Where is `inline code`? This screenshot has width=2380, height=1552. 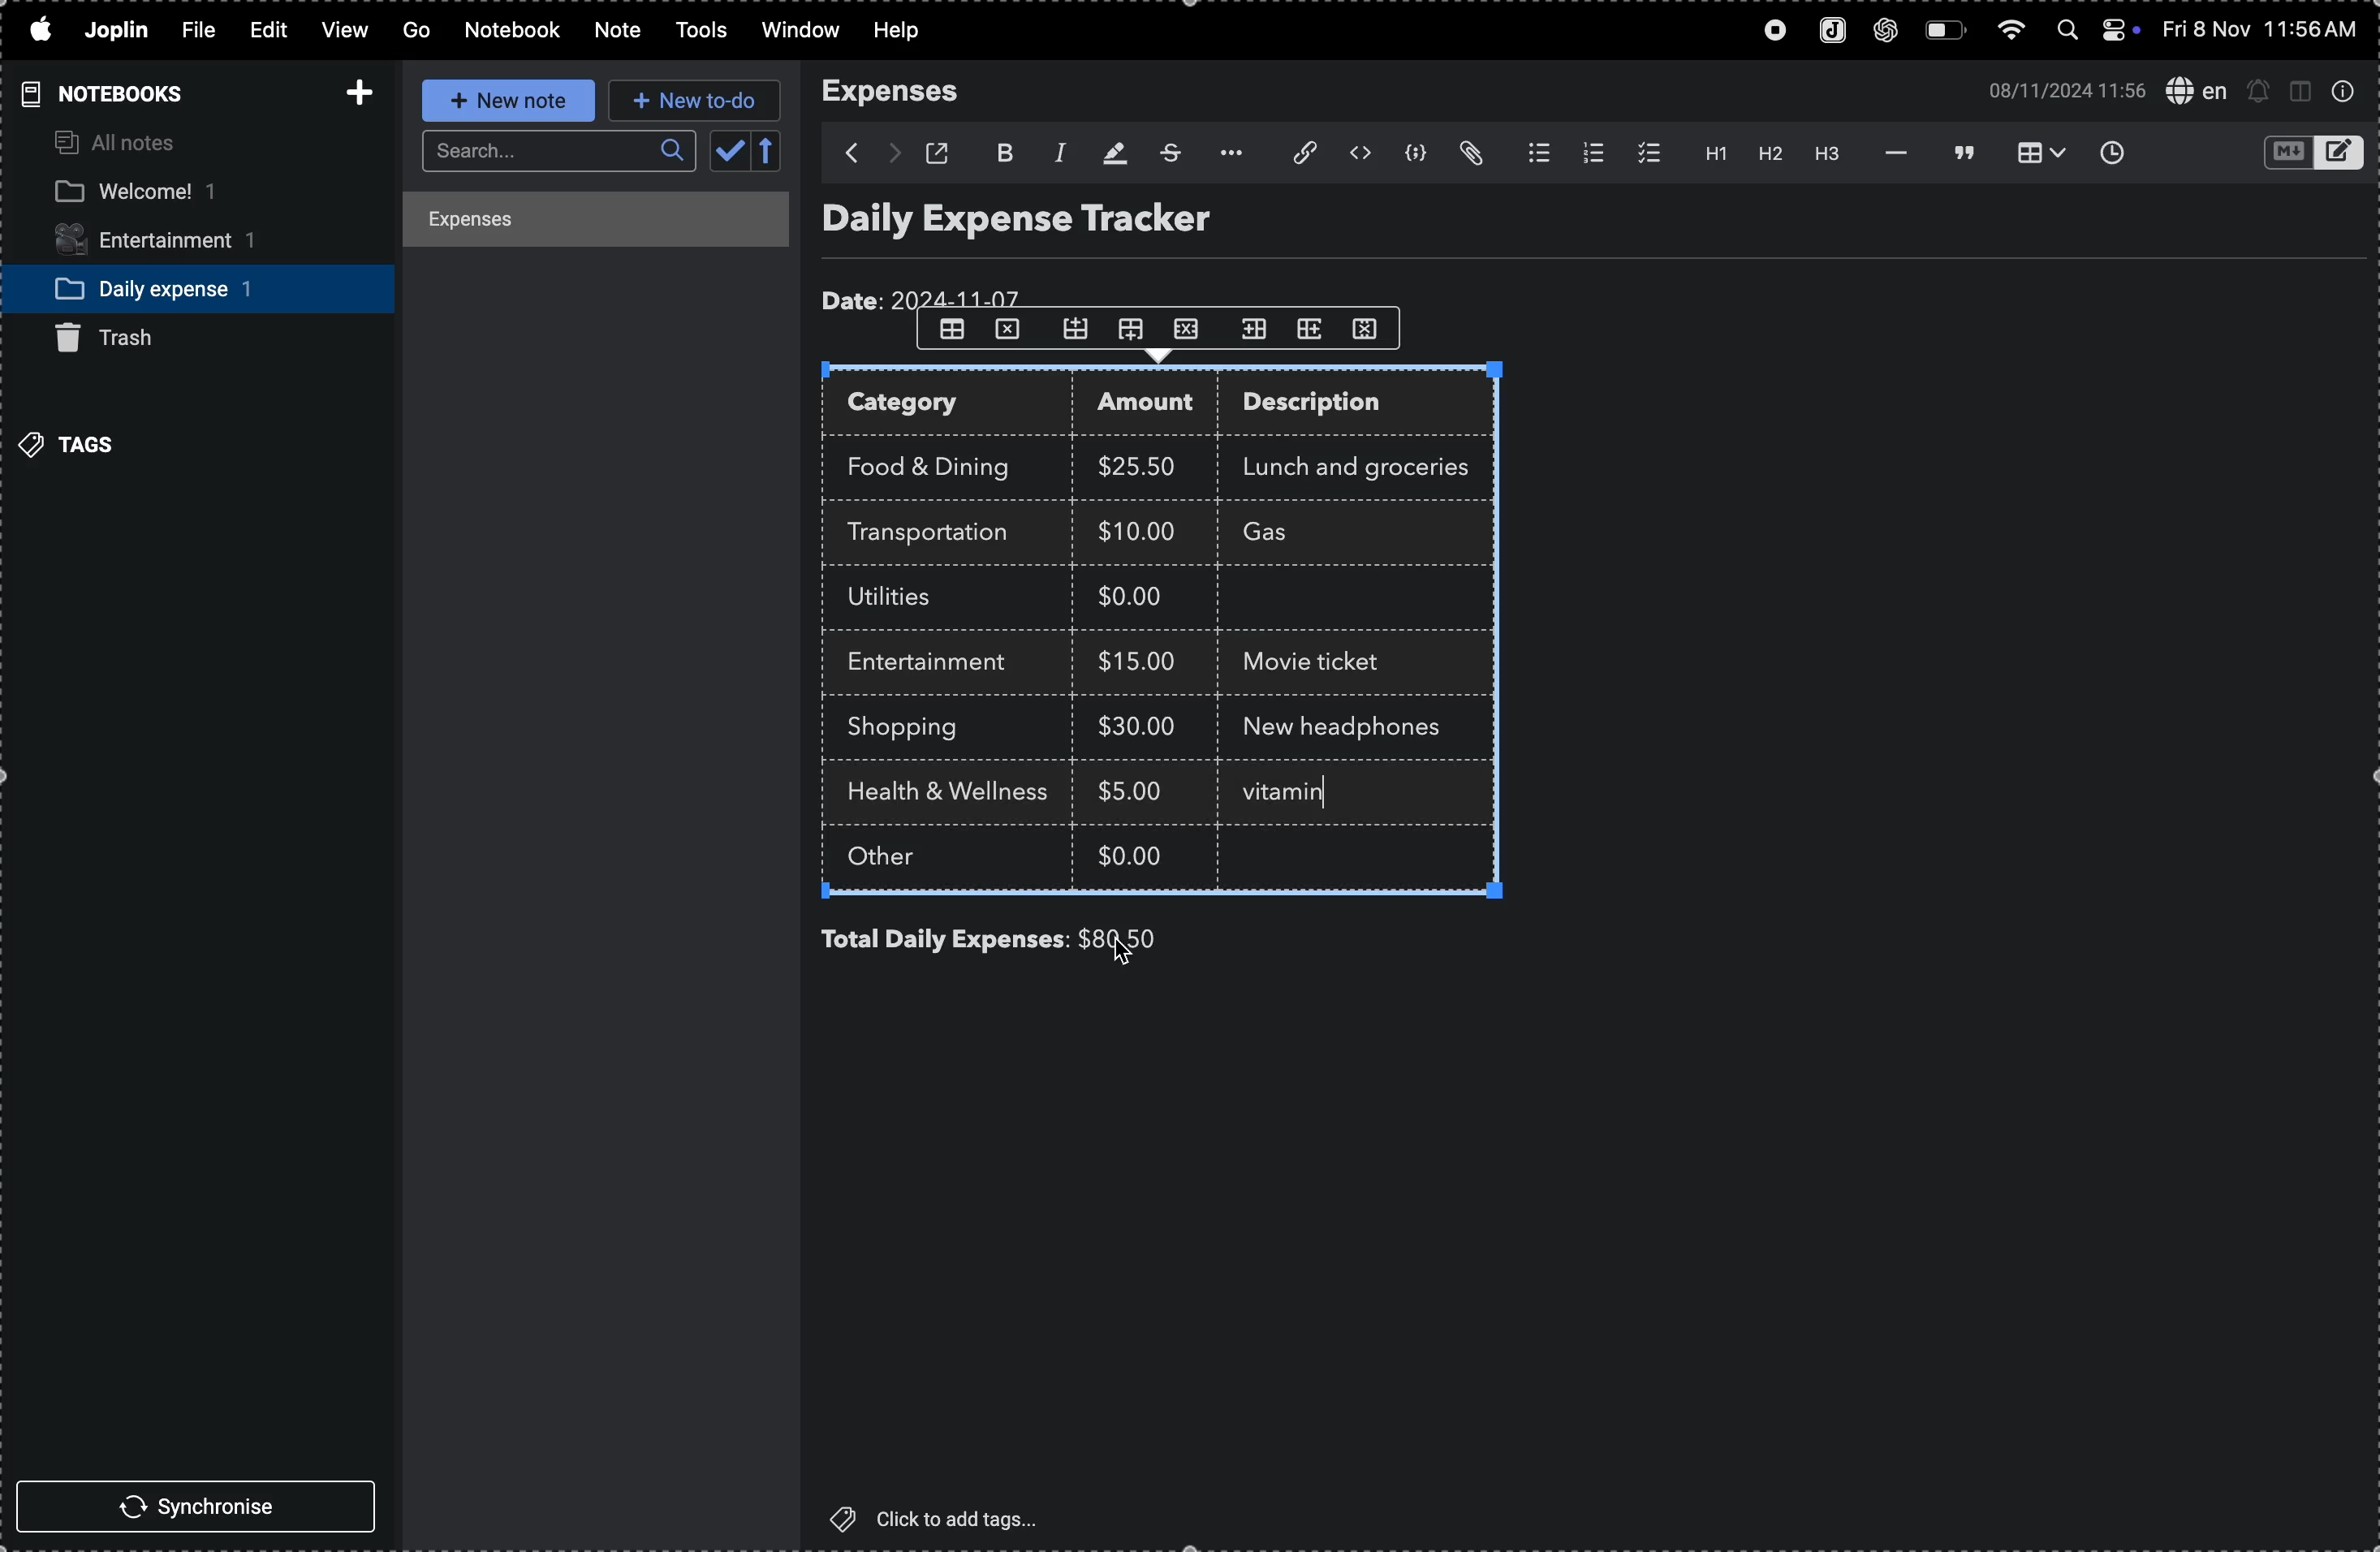 inline code is located at coordinates (1359, 154).